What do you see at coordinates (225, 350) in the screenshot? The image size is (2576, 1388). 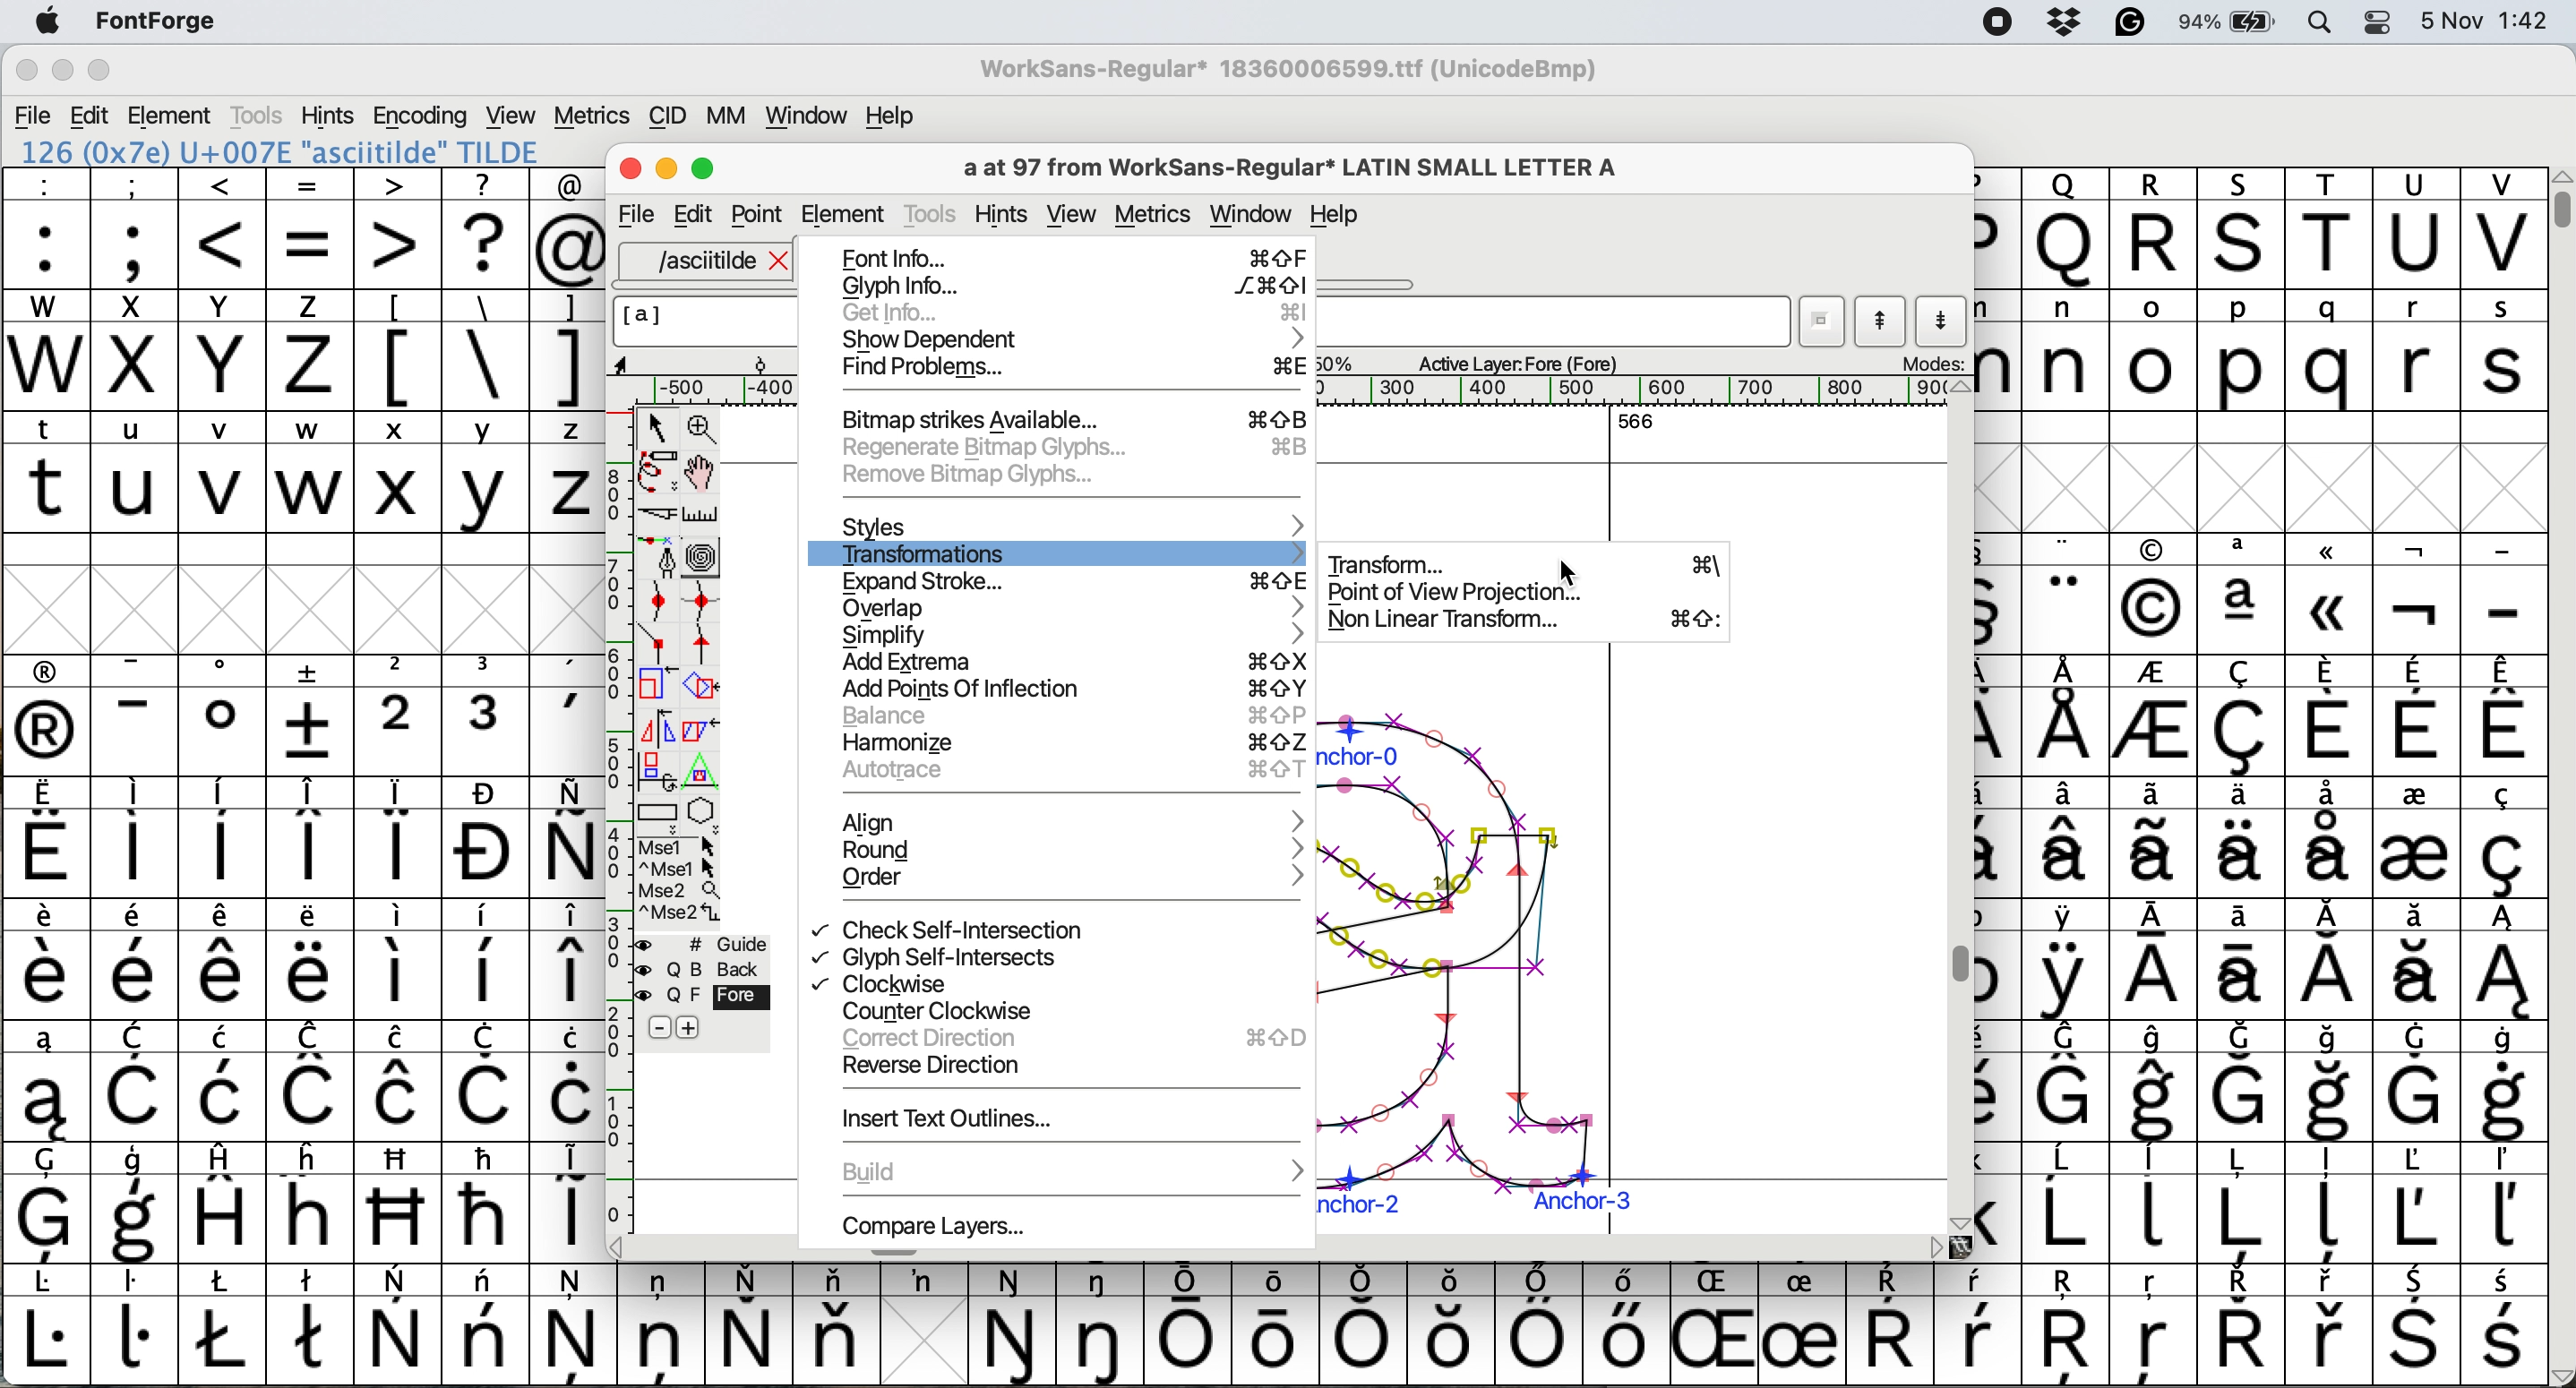 I see `Y` at bounding box center [225, 350].